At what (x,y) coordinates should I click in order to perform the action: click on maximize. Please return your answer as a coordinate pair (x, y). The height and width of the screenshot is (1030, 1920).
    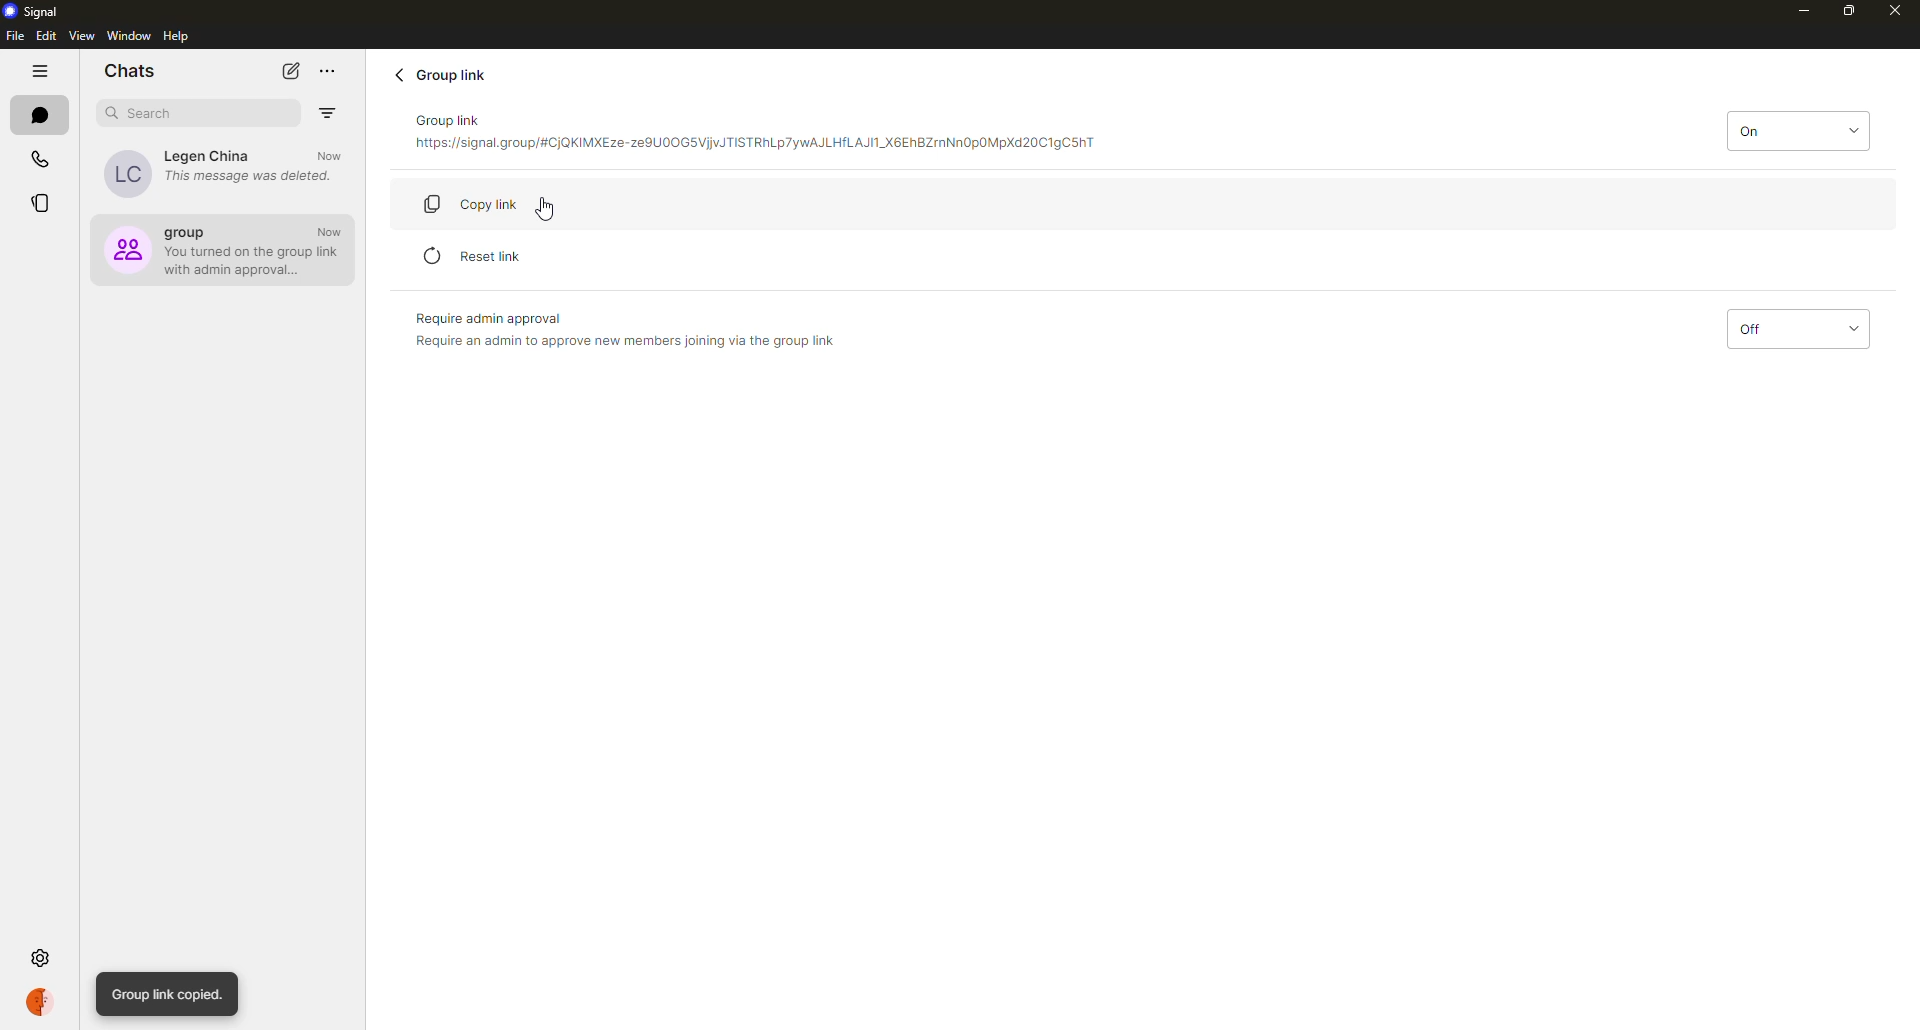
    Looking at the image, I should click on (1850, 12).